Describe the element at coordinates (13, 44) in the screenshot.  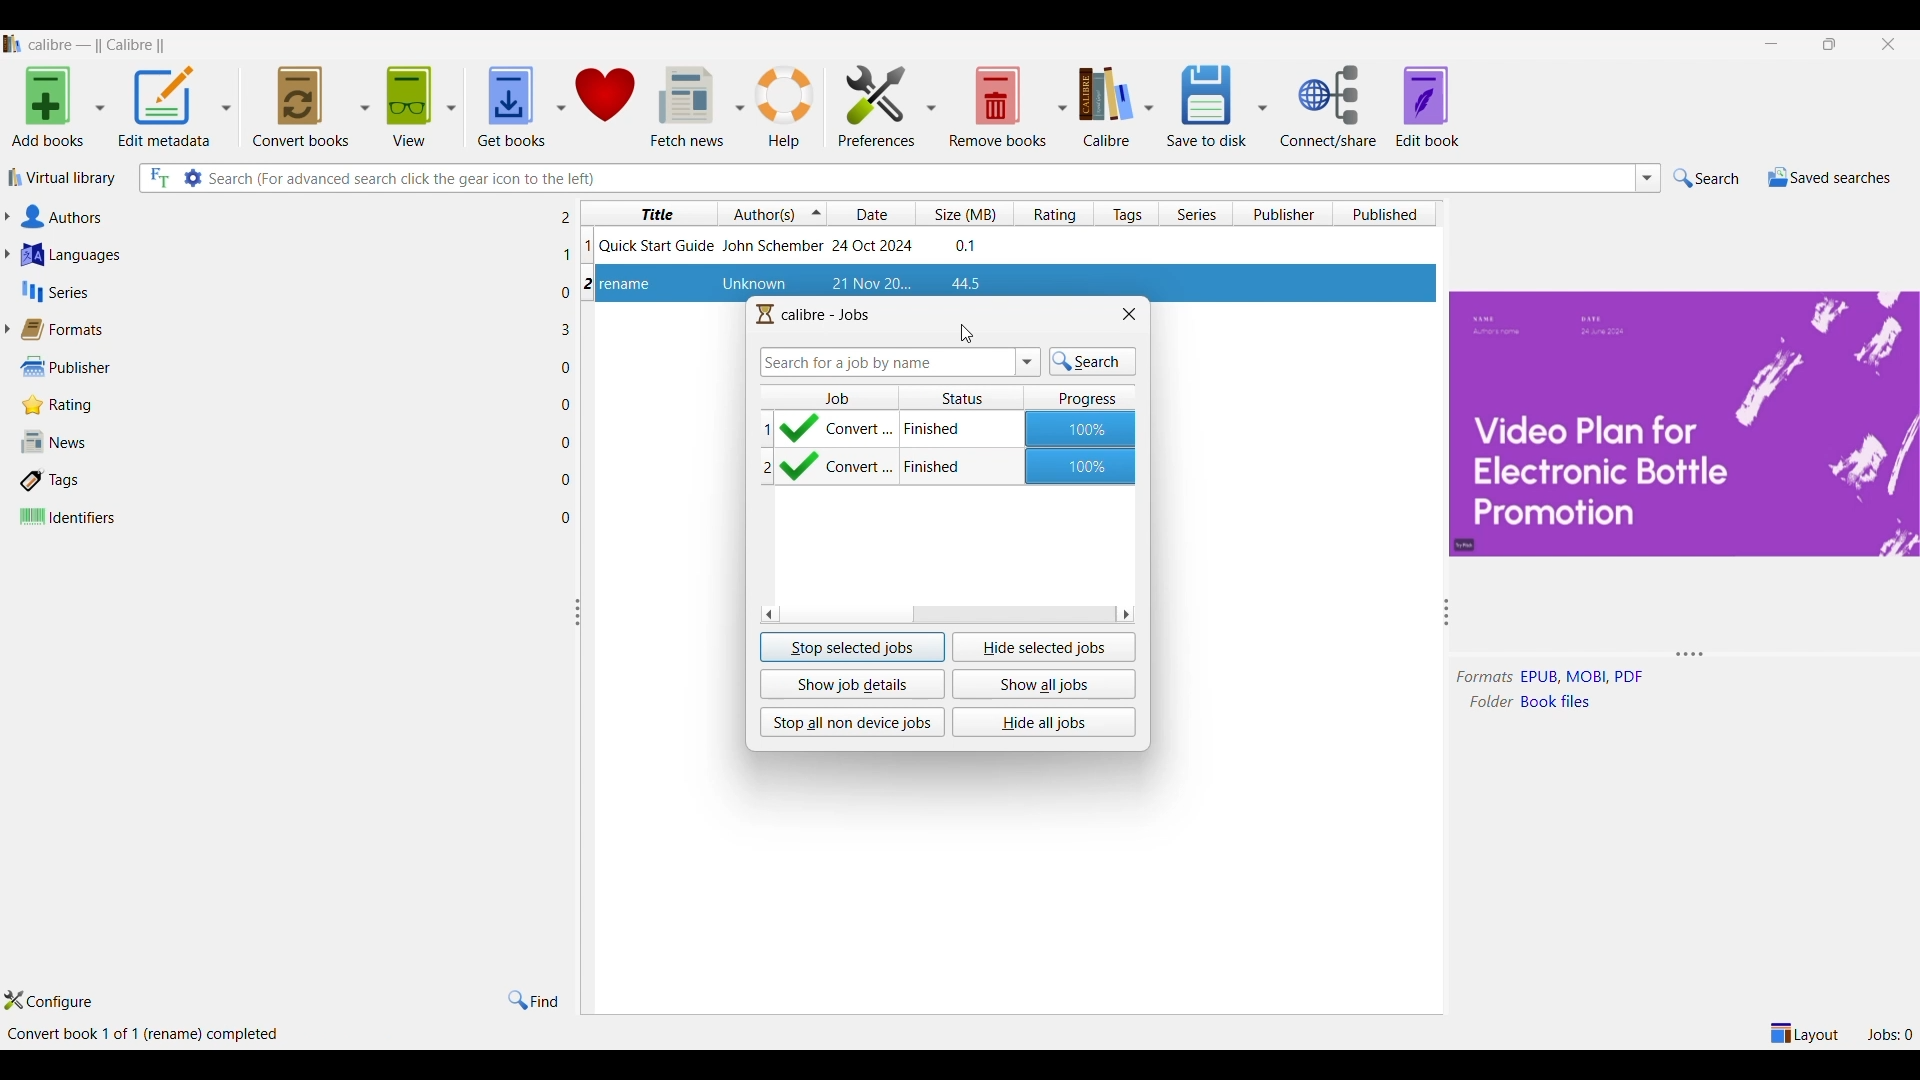
I see `Software logo` at that location.